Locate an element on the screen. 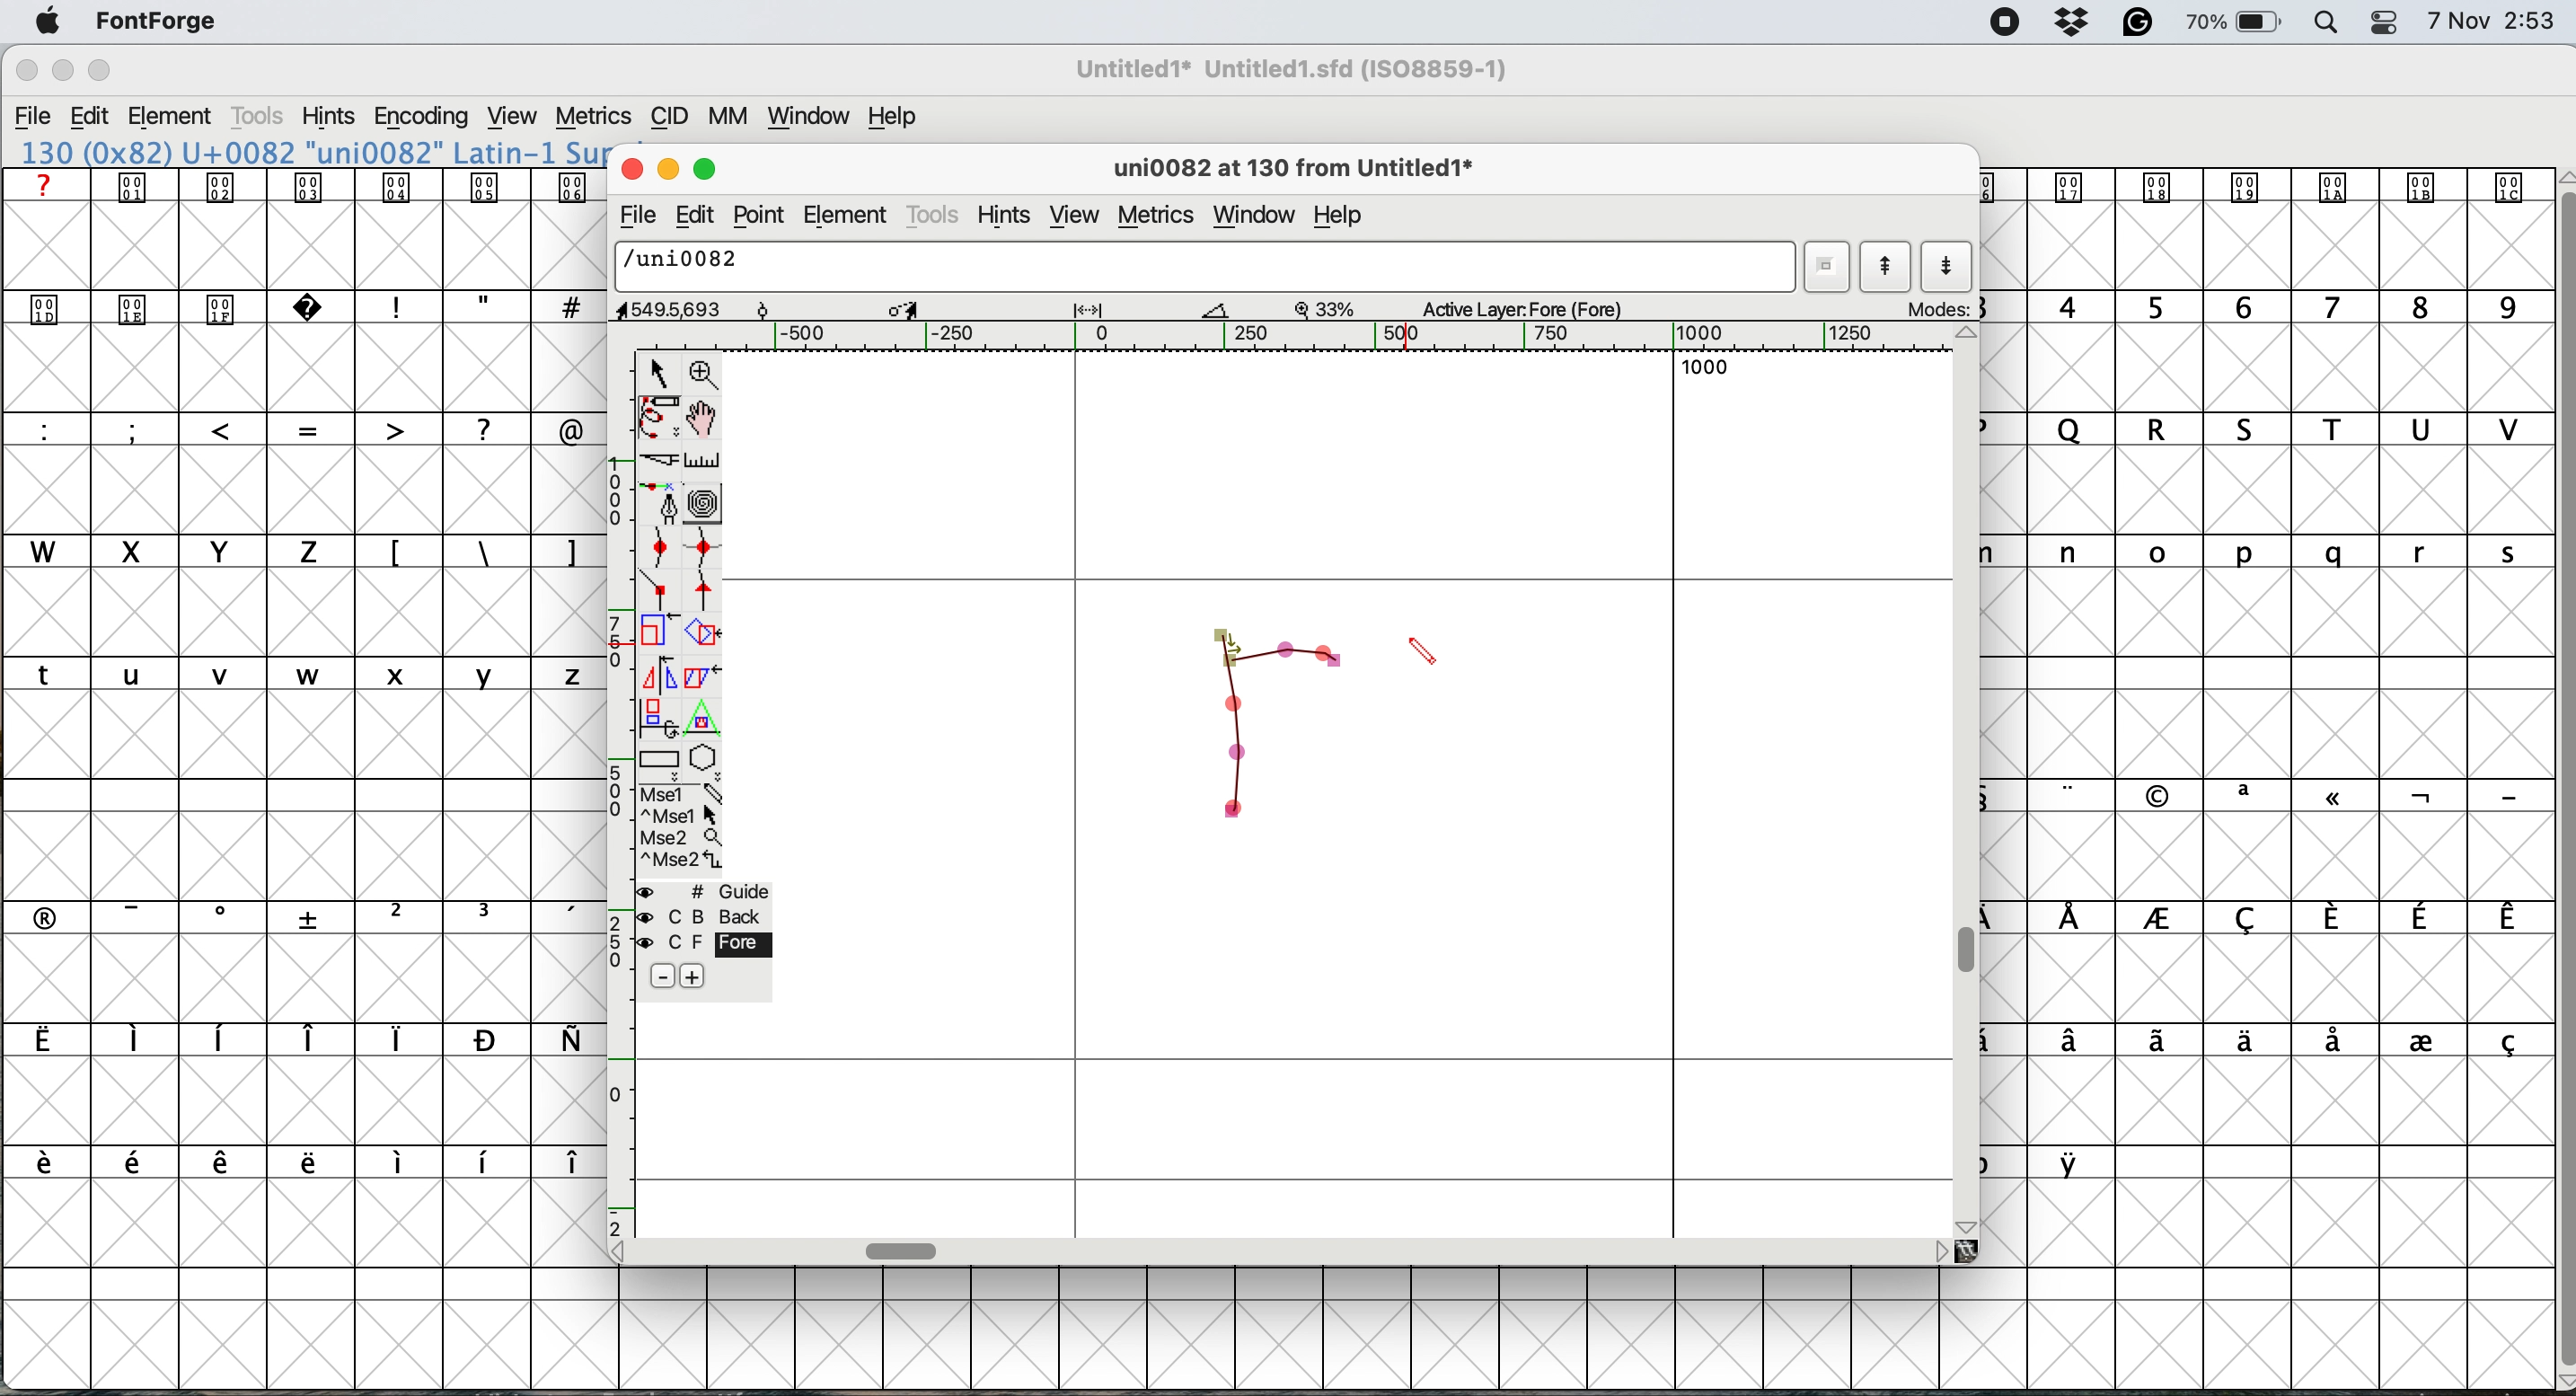 Image resolution: width=2576 pixels, height=1396 pixels. file is located at coordinates (634, 218).